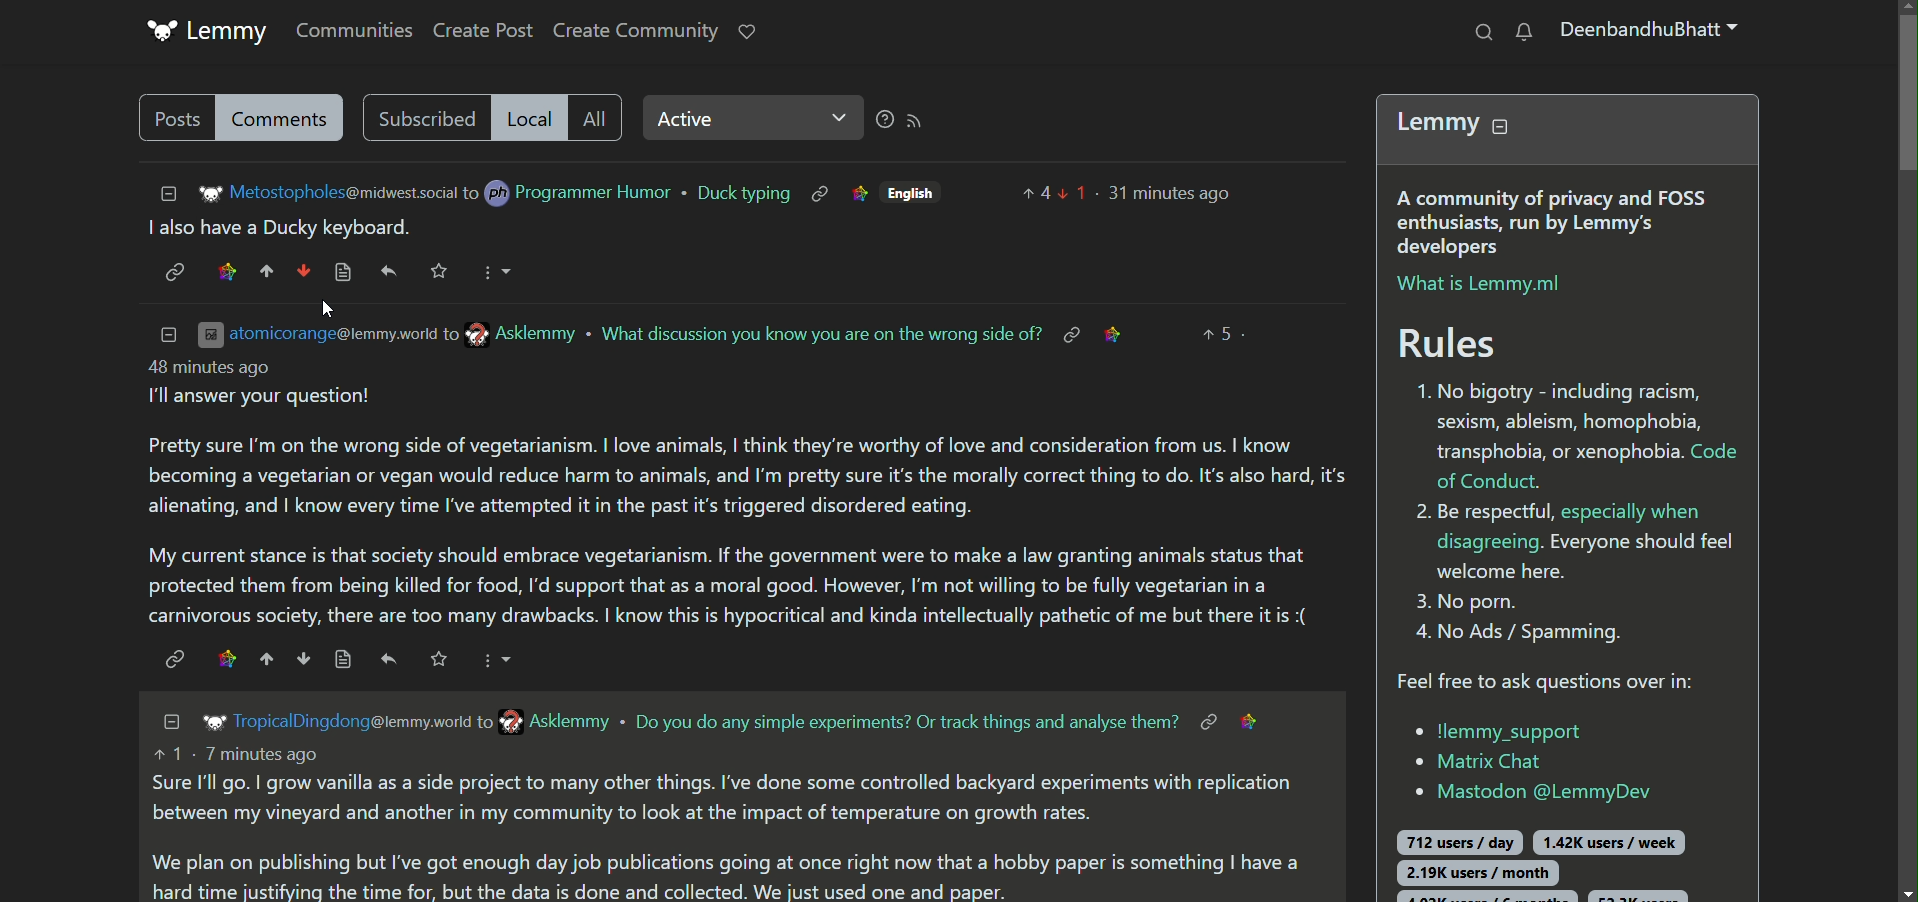  I want to click on text, so click(164, 229).